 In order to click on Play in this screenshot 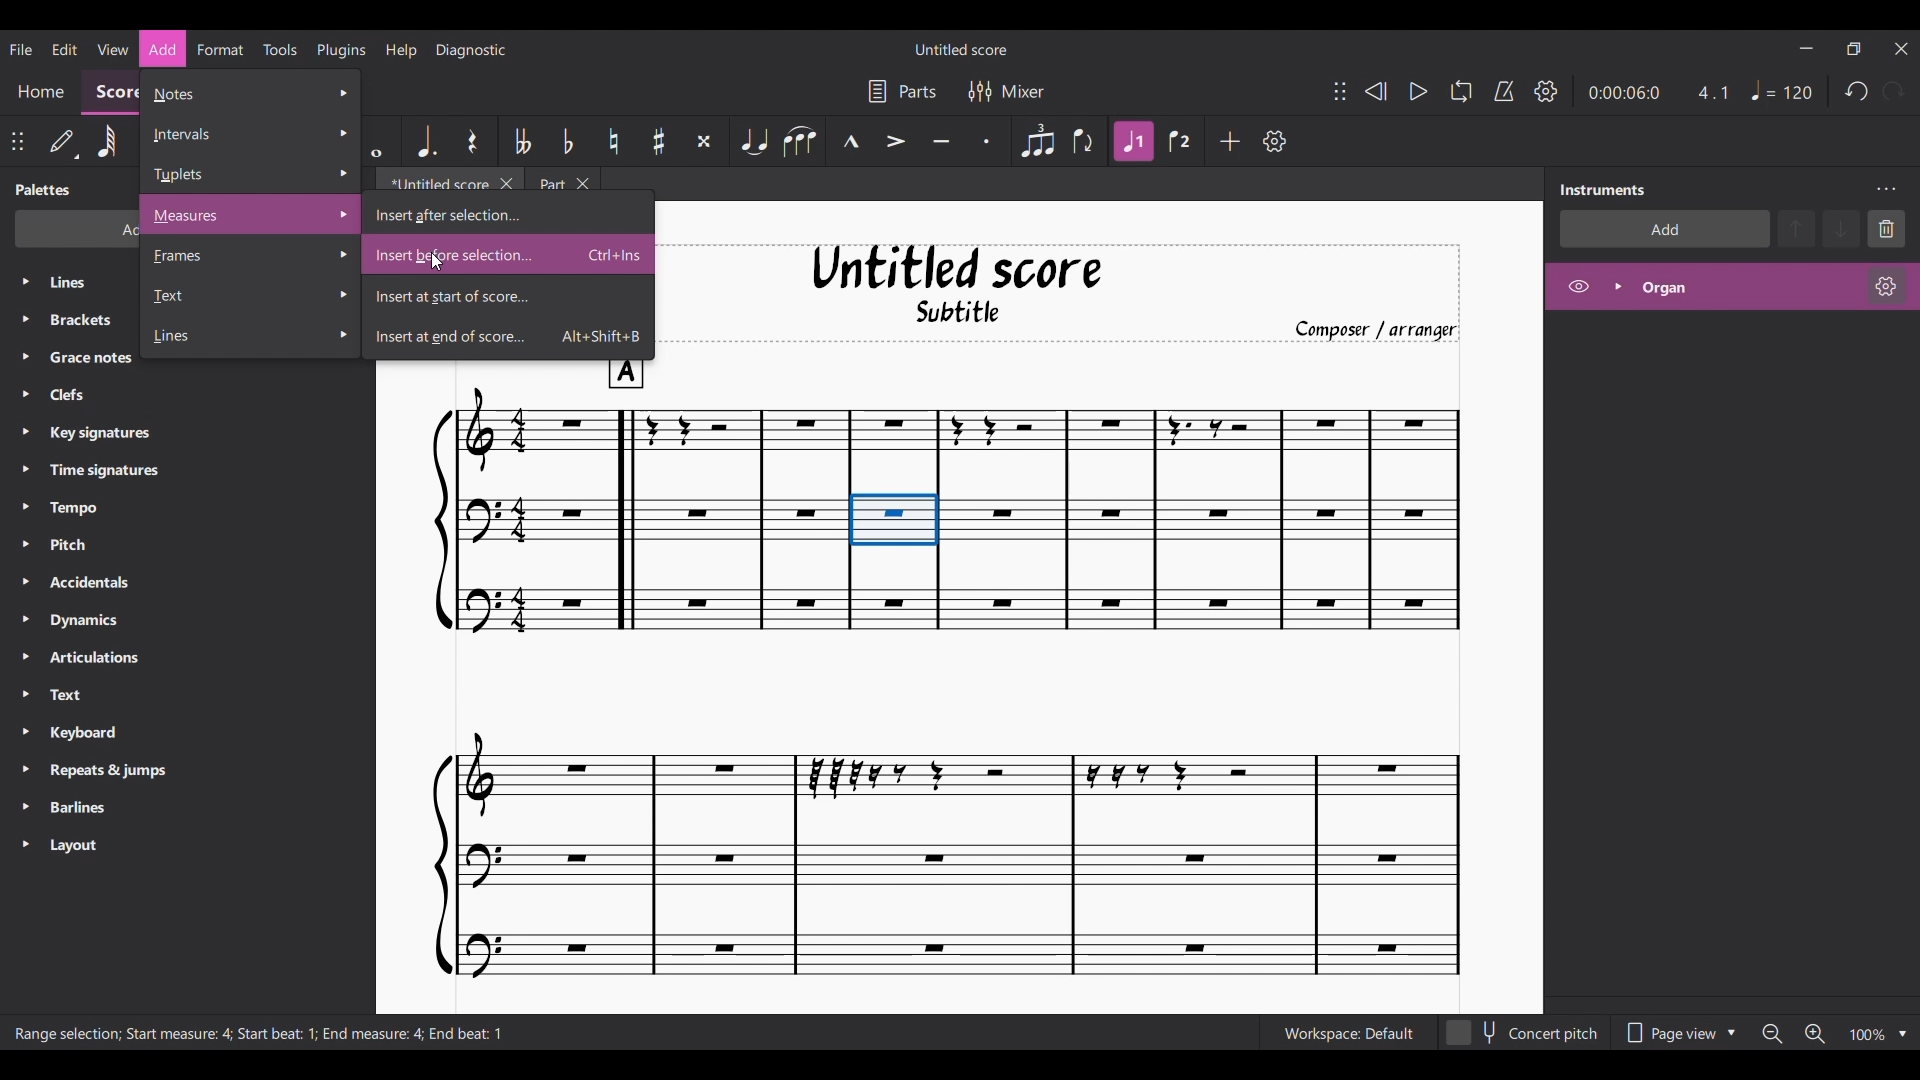, I will do `click(1418, 92)`.